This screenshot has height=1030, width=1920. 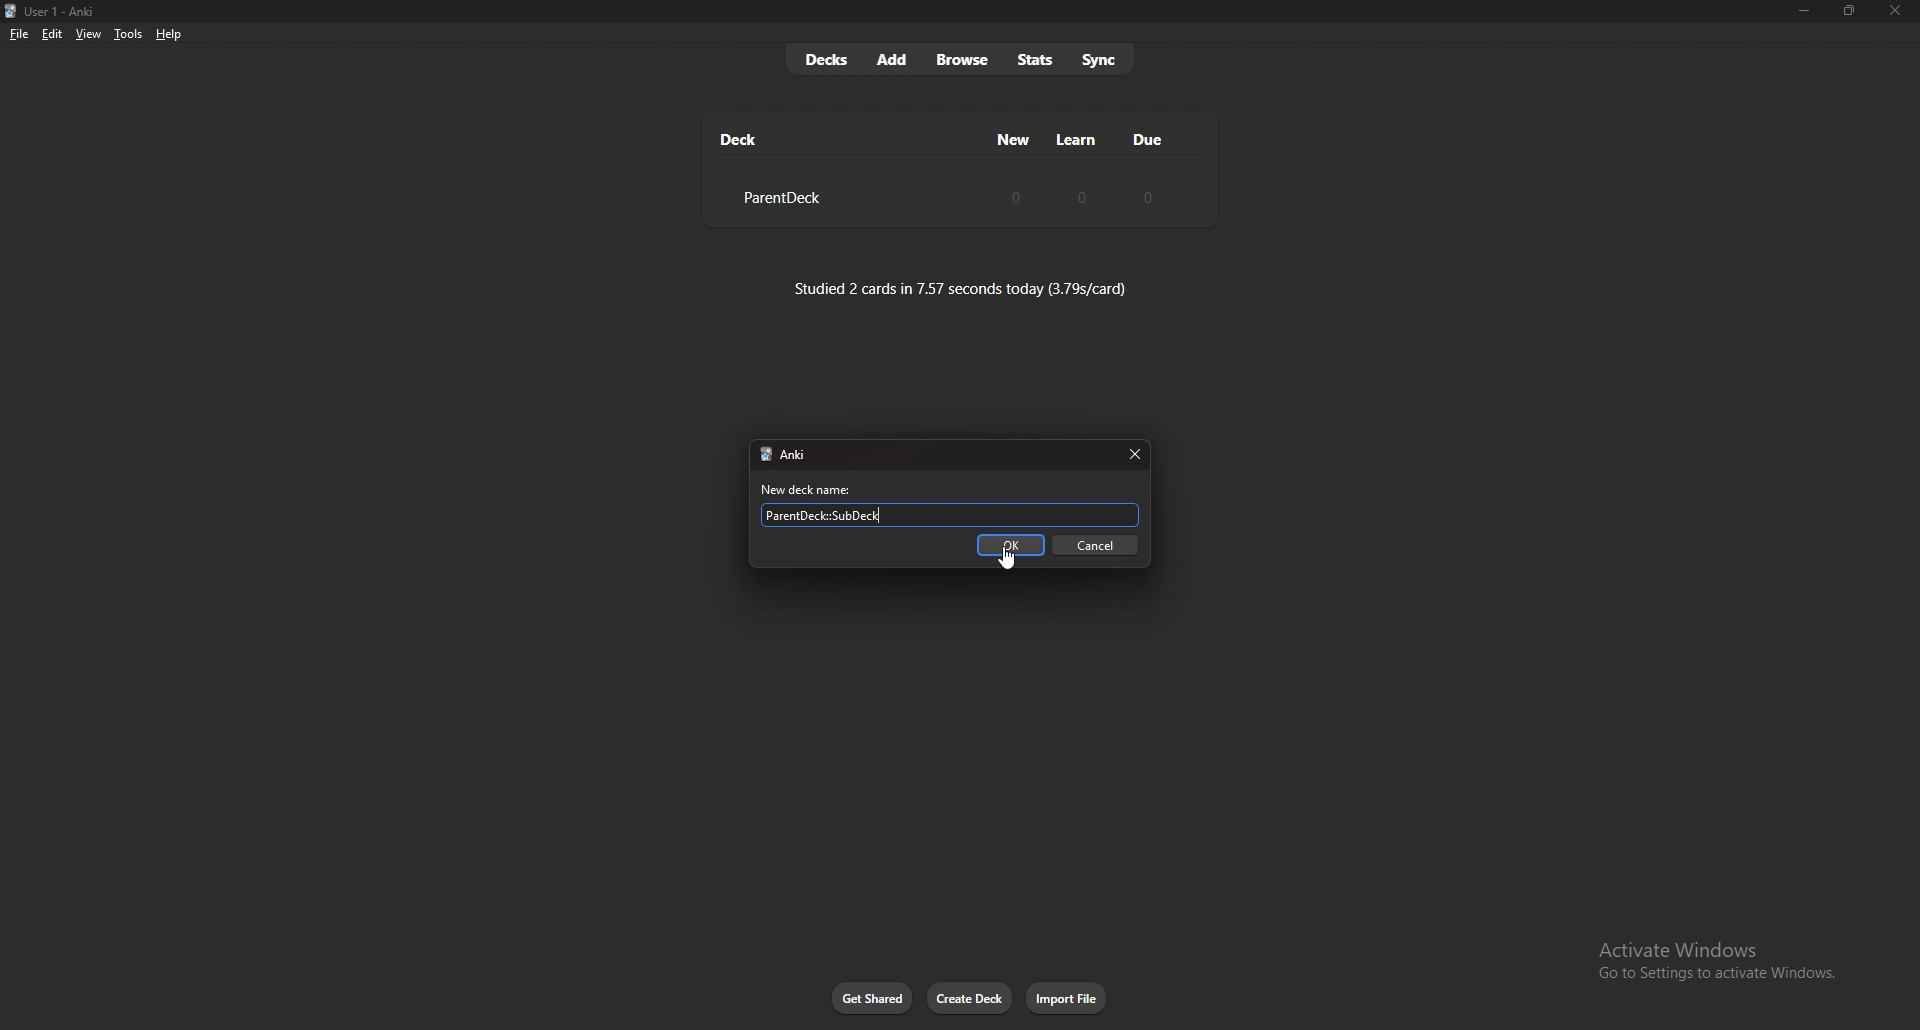 What do you see at coordinates (1146, 139) in the screenshot?
I see `due` at bounding box center [1146, 139].